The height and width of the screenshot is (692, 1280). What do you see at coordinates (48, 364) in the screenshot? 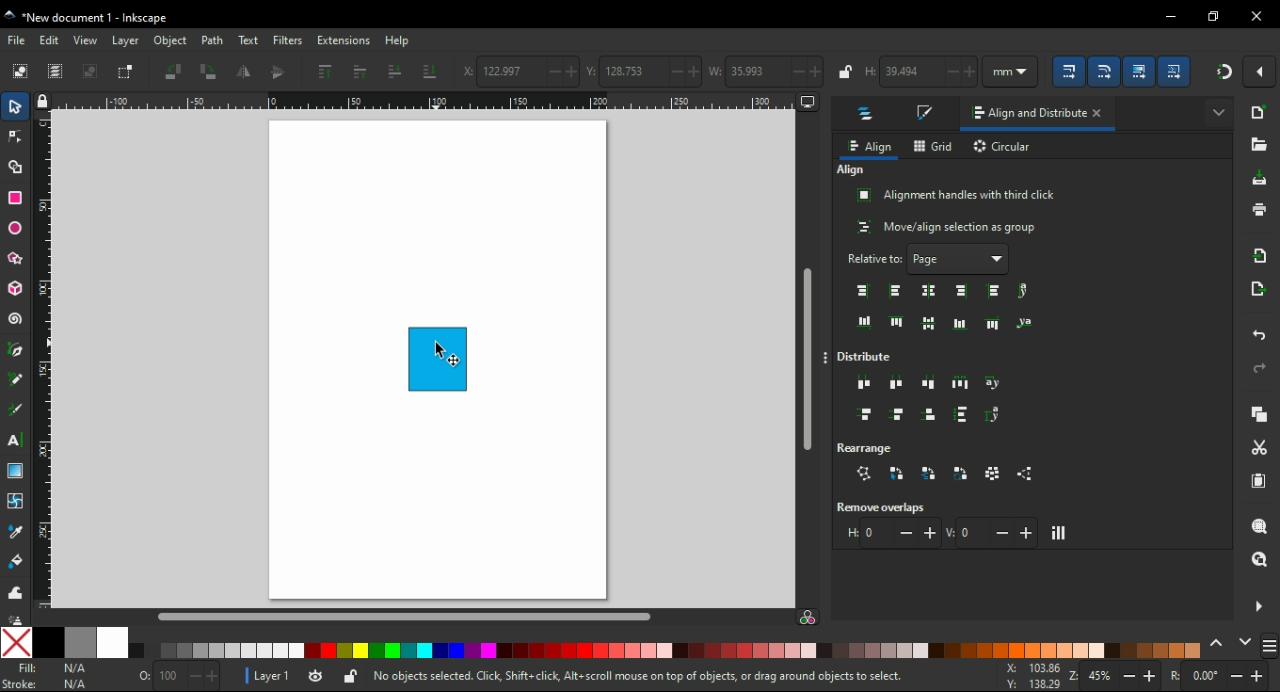
I see `vertical ruler` at bounding box center [48, 364].